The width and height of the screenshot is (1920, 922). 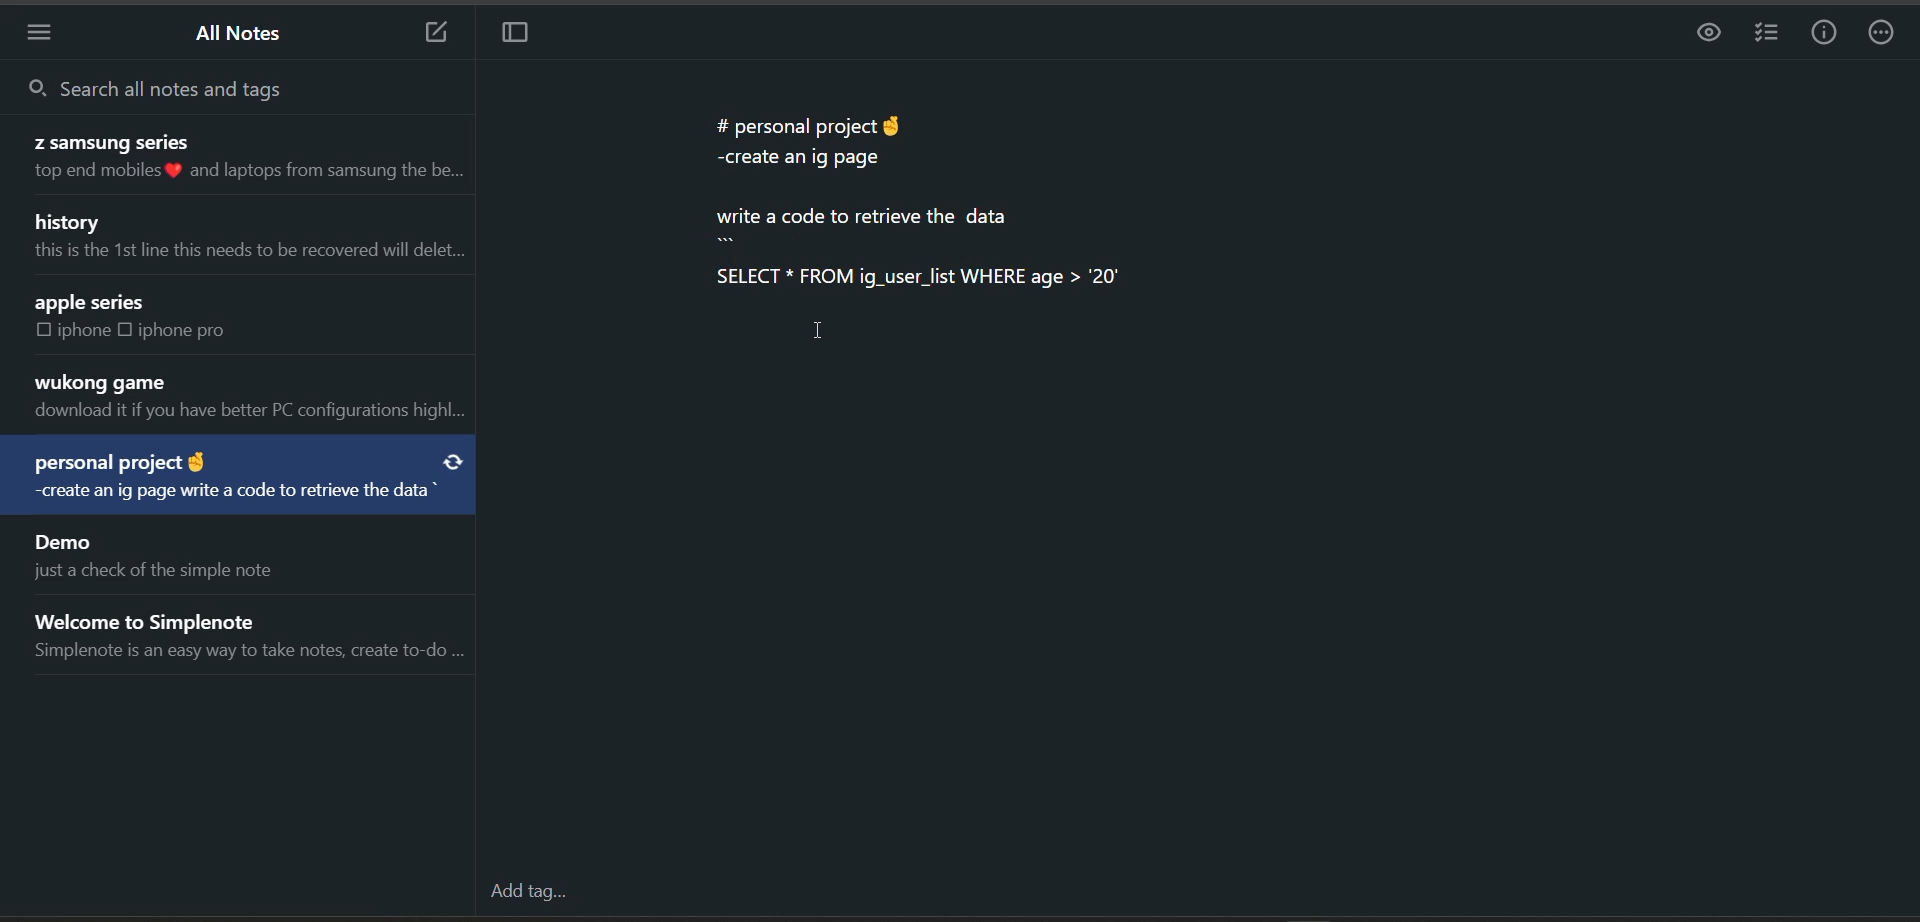 I want to click on toggle focus mode, so click(x=520, y=37).